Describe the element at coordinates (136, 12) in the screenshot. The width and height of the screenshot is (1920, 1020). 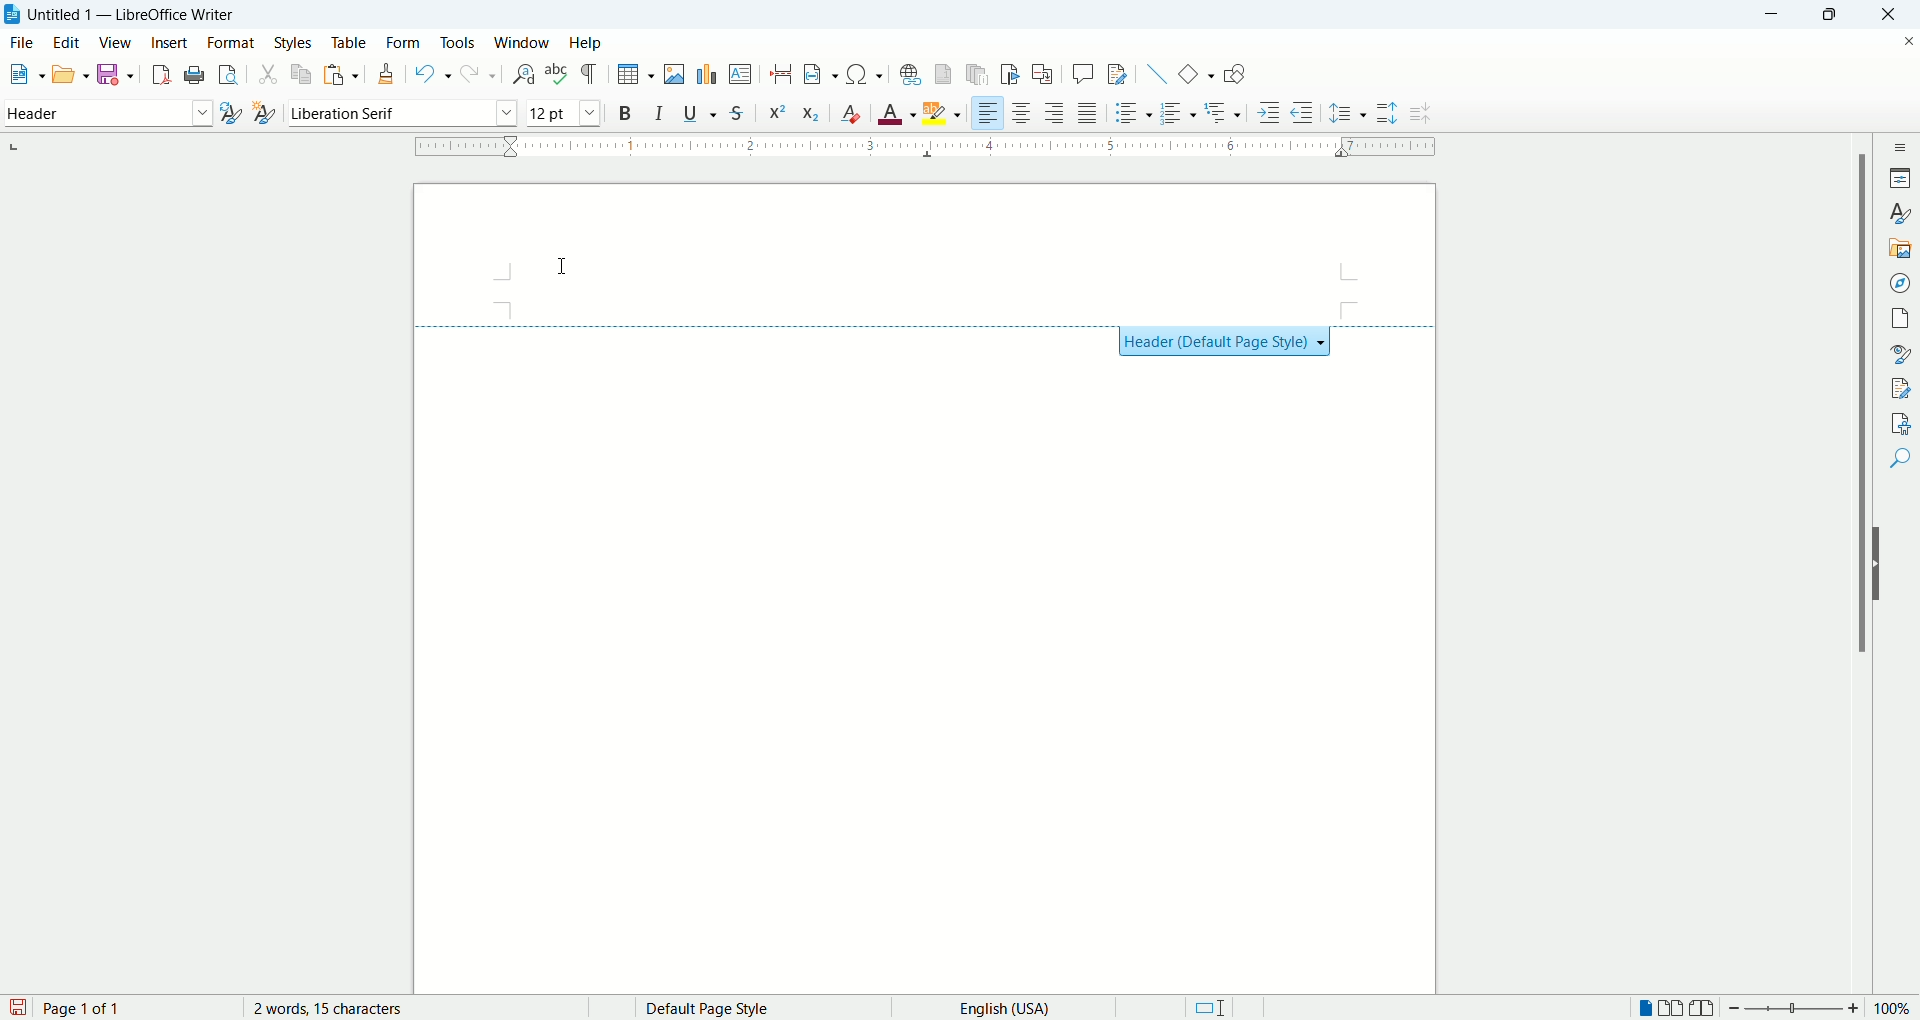
I see `Untitles 1 - LibreOffice Writer` at that location.